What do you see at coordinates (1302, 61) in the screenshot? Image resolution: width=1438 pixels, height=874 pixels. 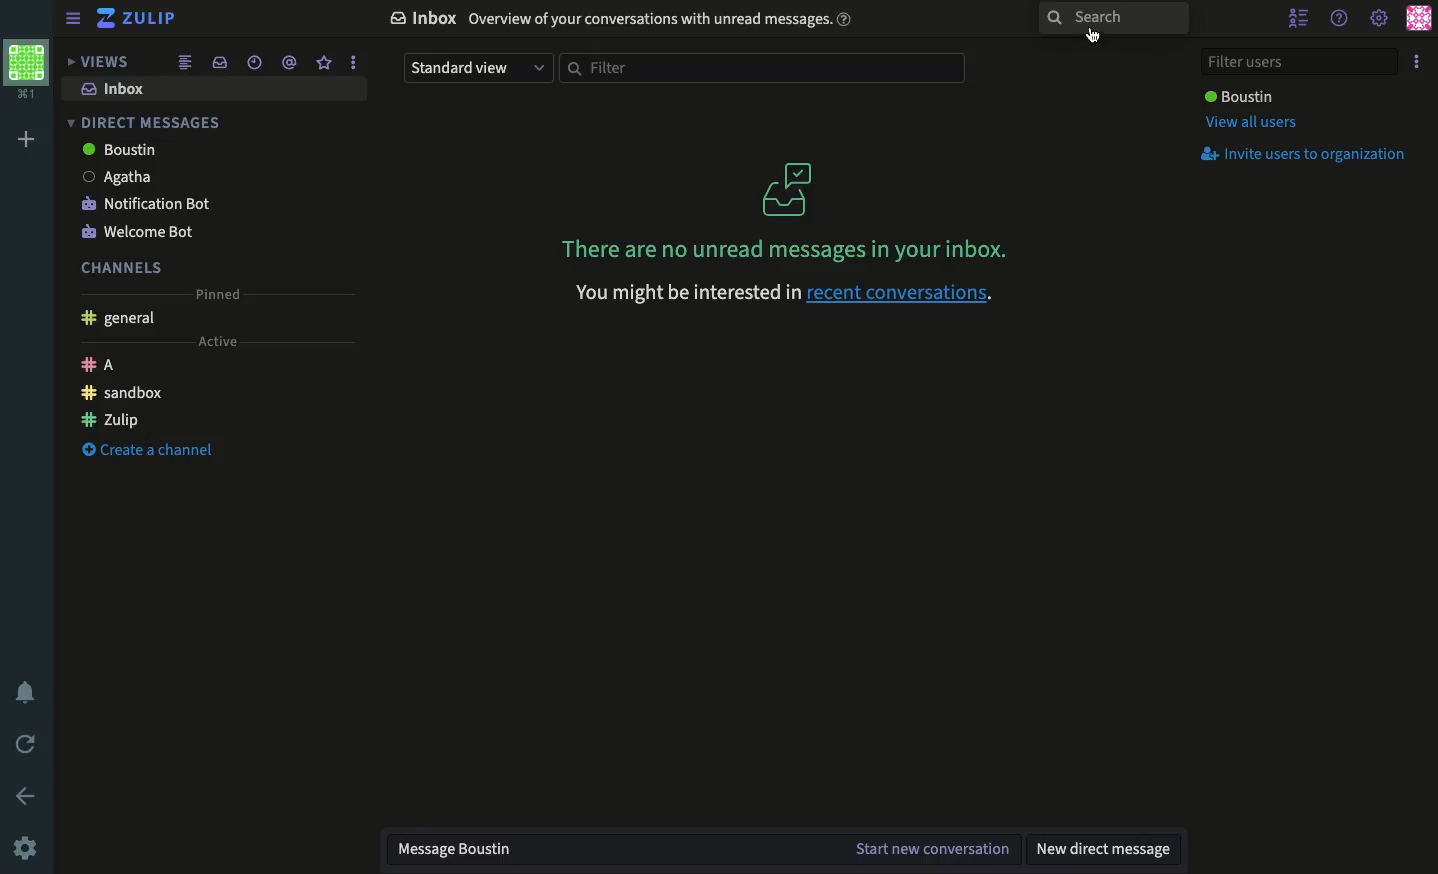 I see `Filter users` at bounding box center [1302, 61].